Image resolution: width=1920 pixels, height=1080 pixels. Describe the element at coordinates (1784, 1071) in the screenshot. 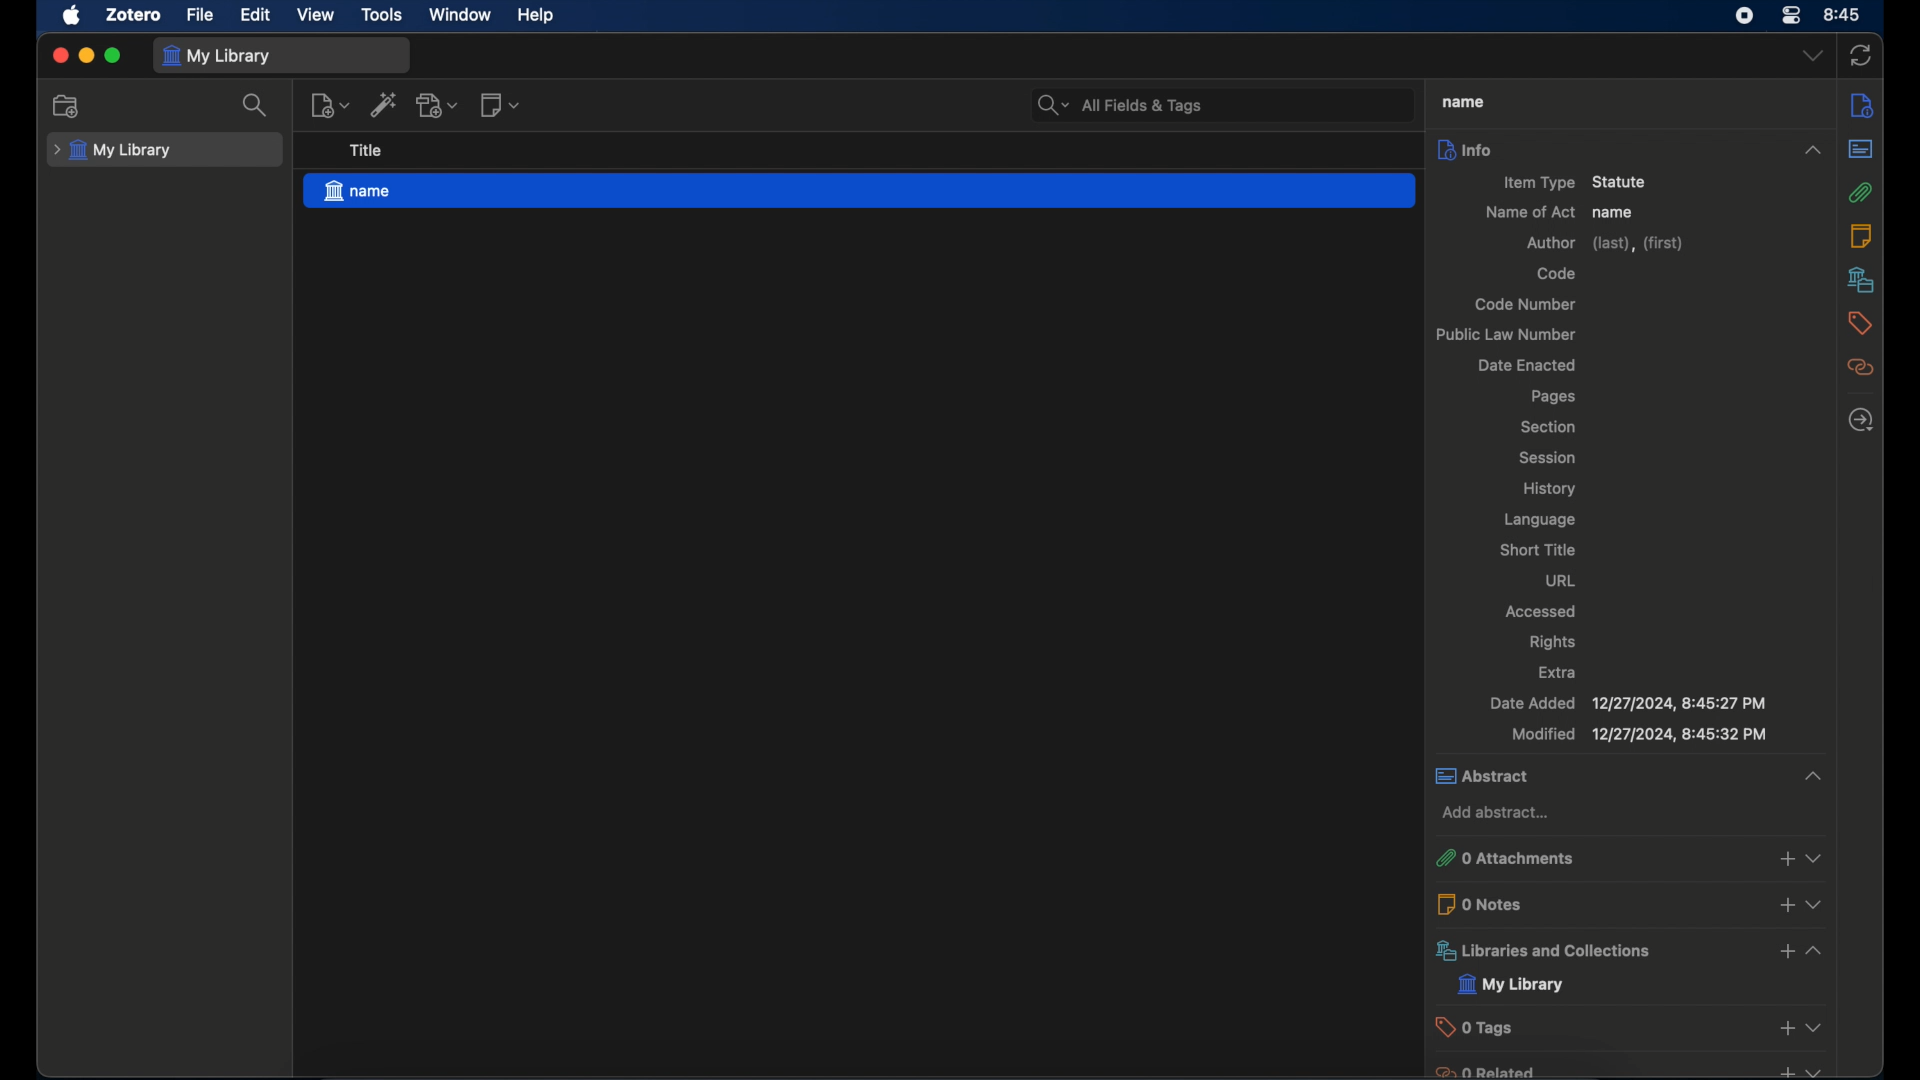

I see `add related` at that location.